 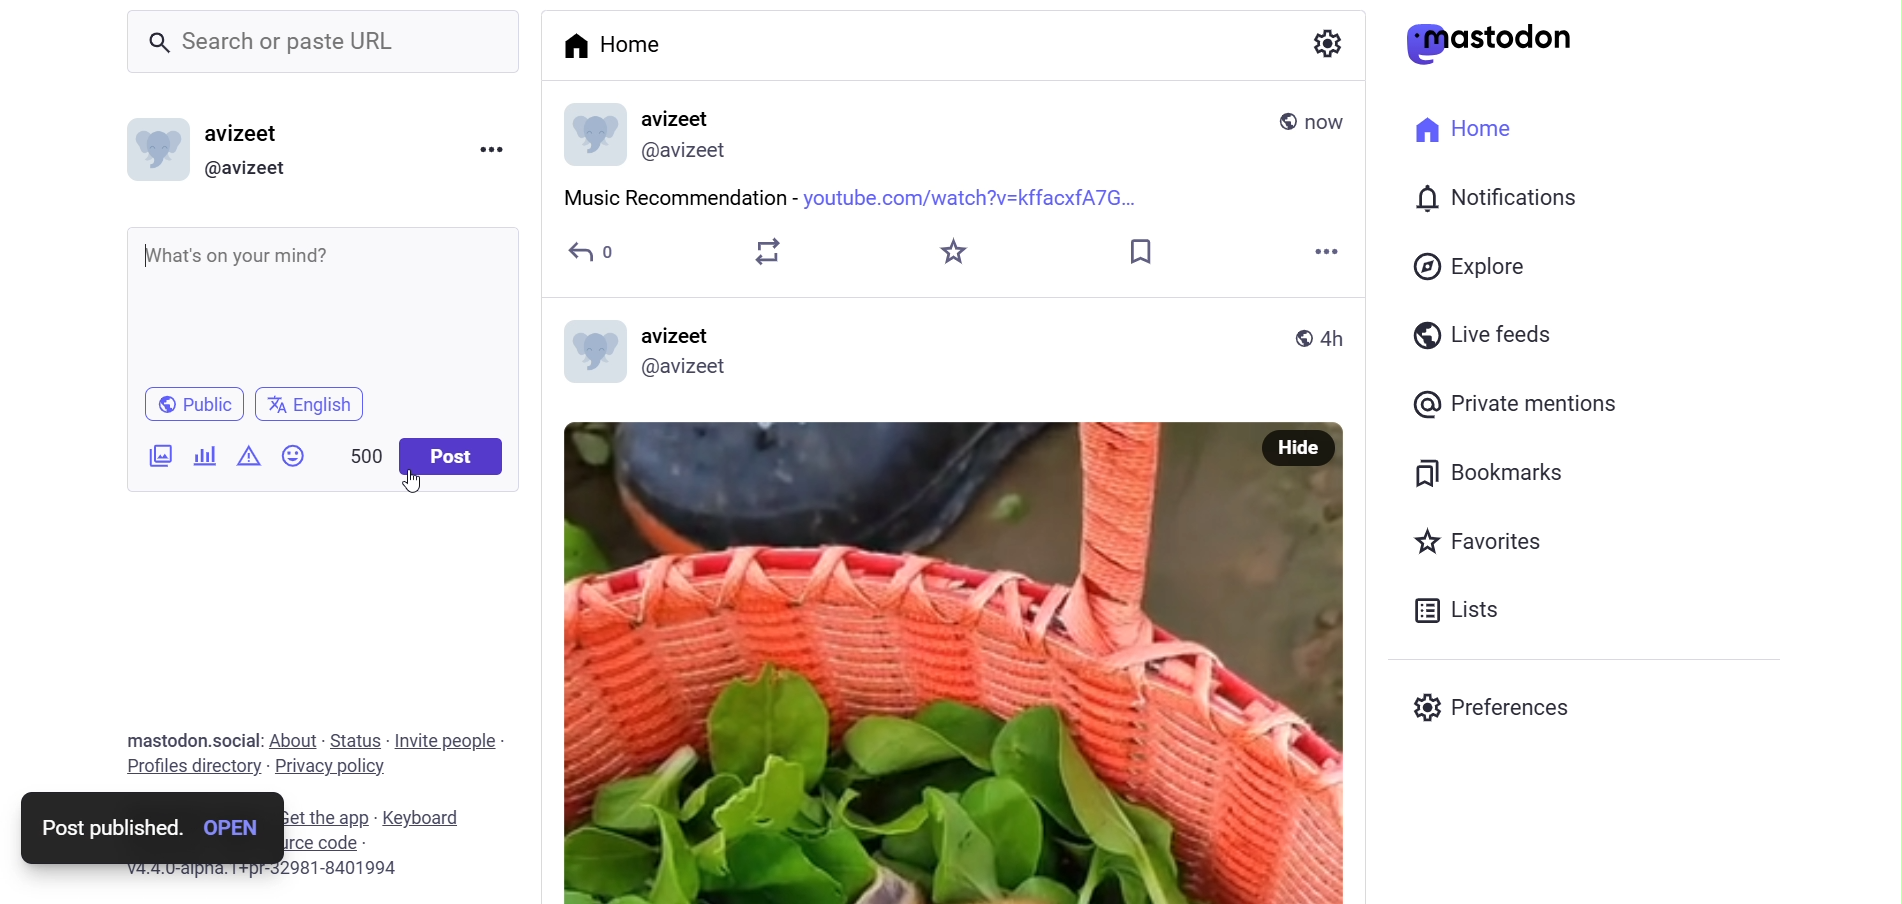 I want to click on 500, so click(x=355, y=449).